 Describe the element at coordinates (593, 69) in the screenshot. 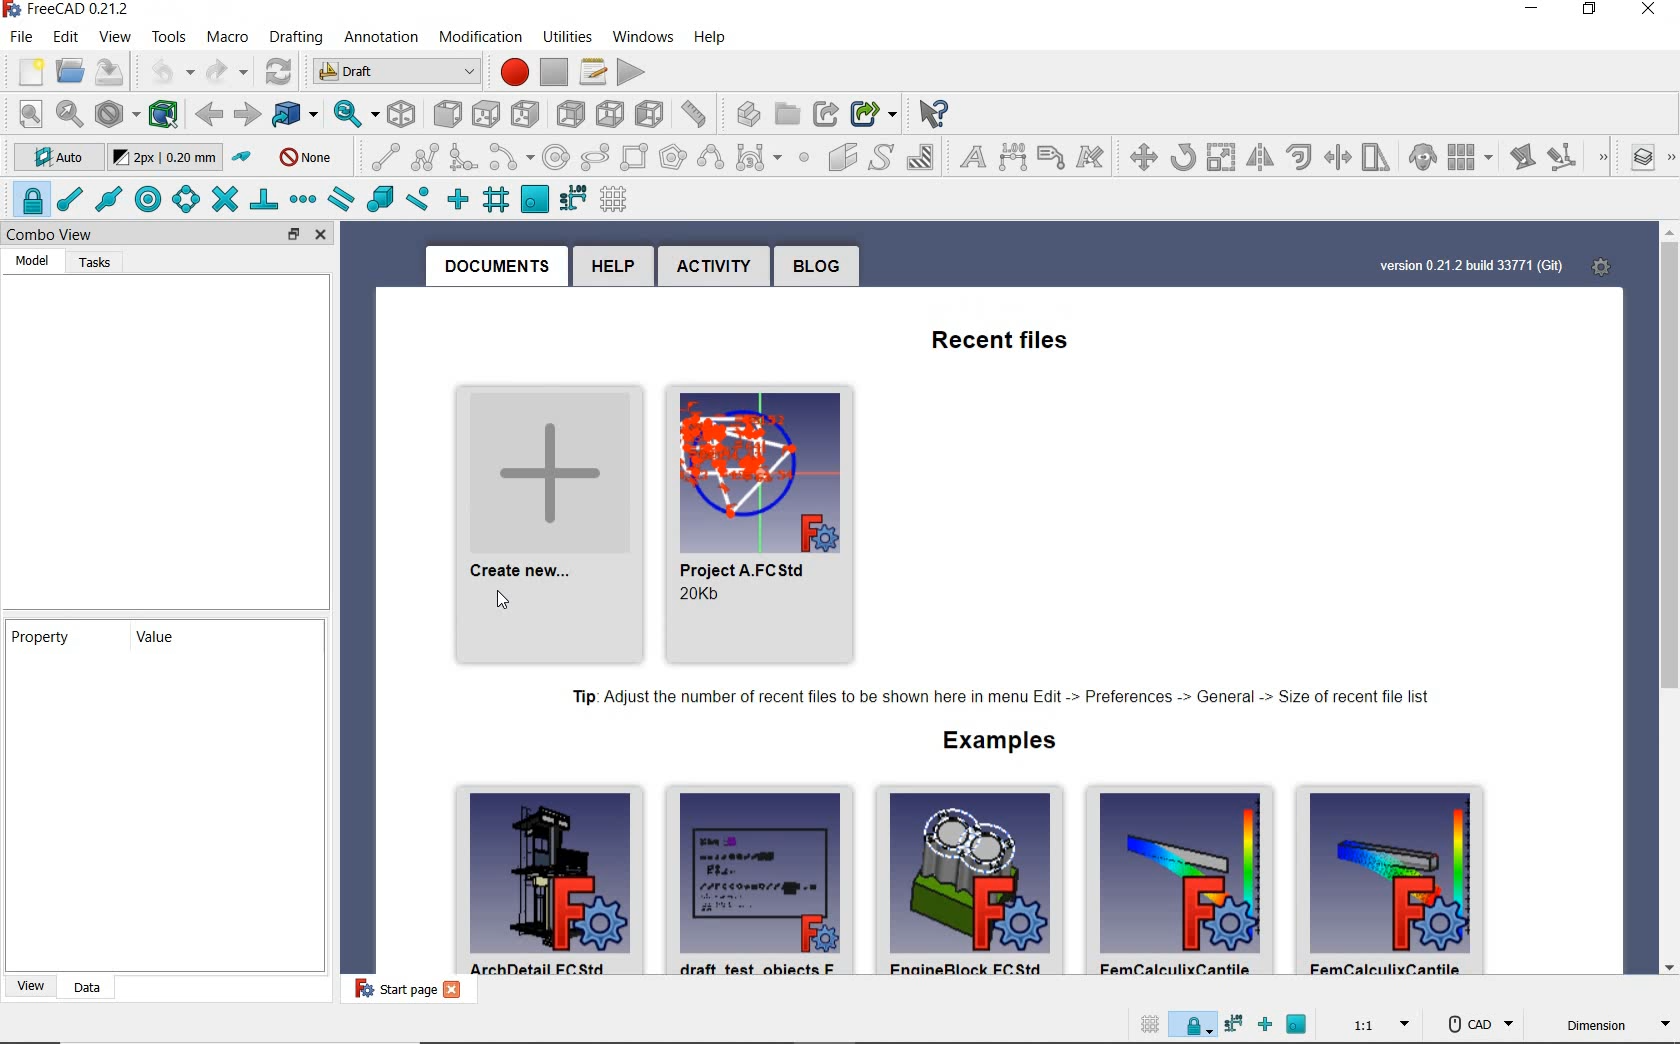

I see `macros` at that location.